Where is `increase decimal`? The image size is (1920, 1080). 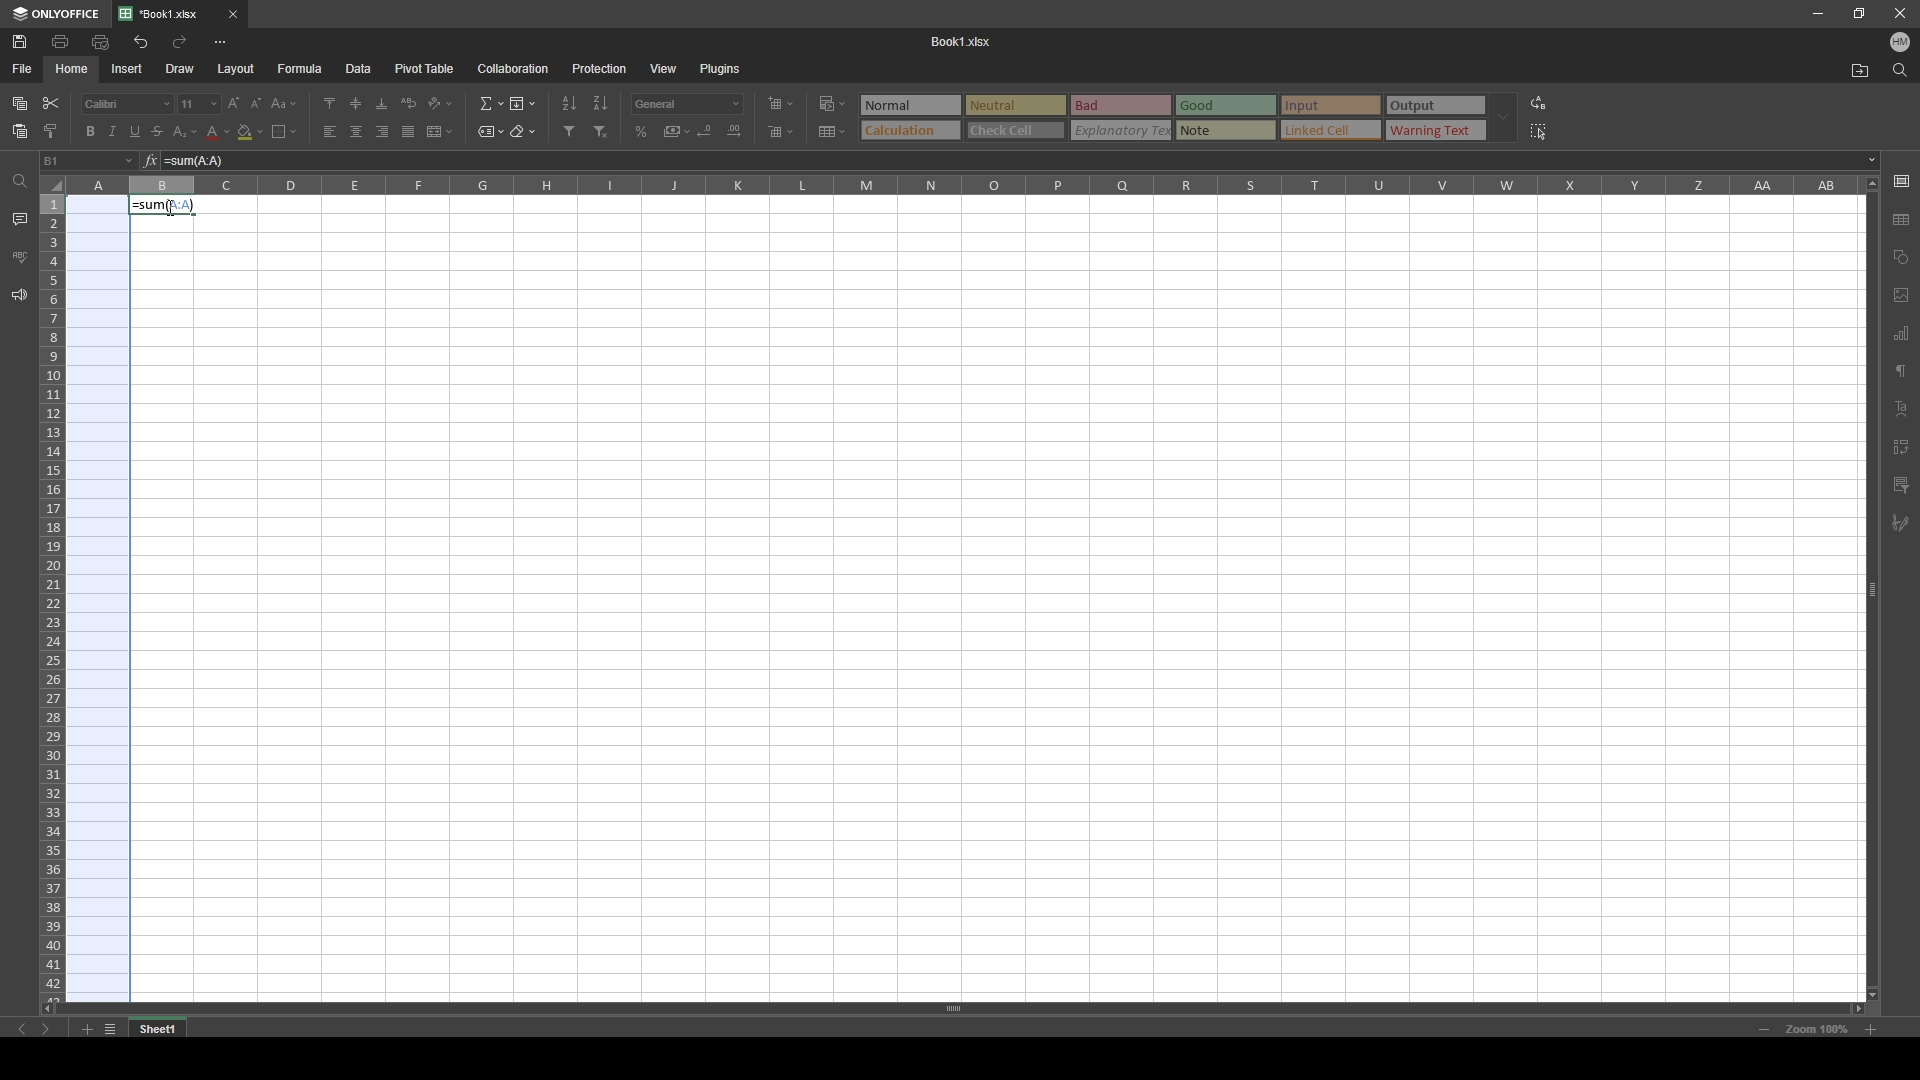 increase decimal is located at coordinates (734, 130).